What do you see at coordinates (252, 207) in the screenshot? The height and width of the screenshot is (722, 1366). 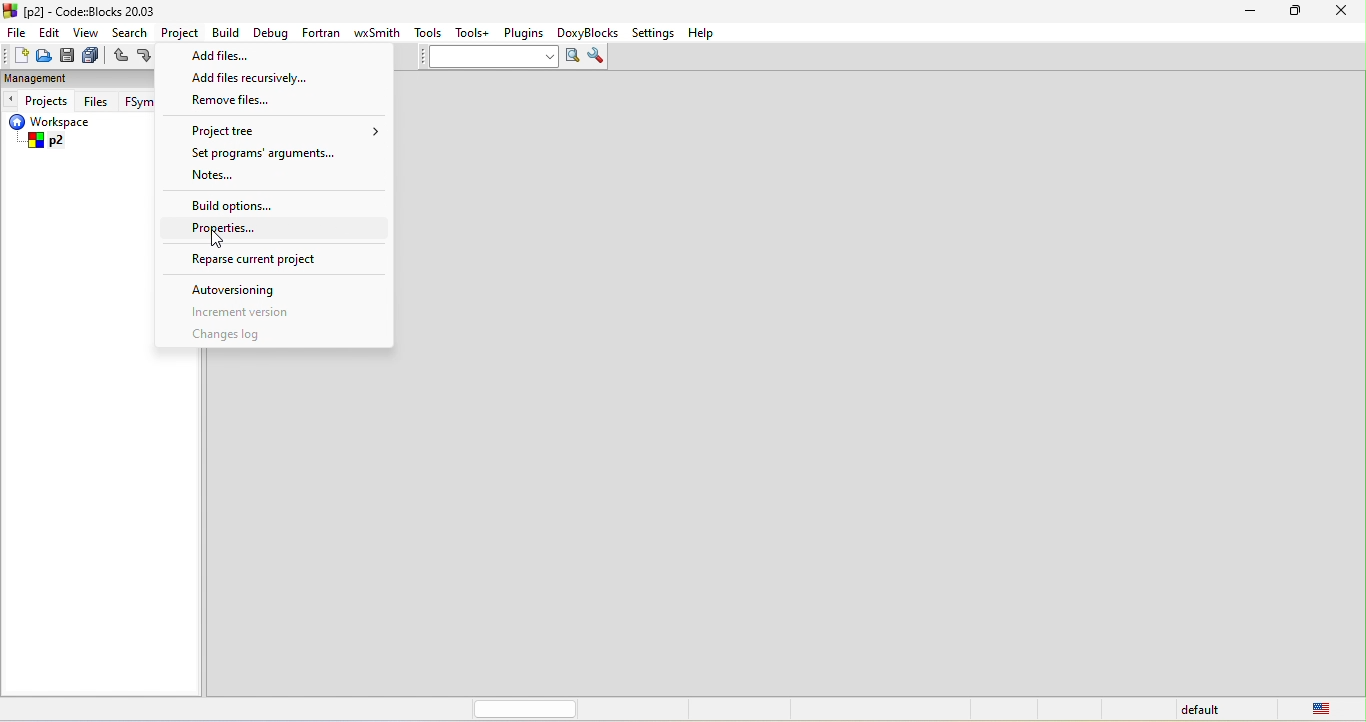 I see `build options` at bounding box center [252, 207].